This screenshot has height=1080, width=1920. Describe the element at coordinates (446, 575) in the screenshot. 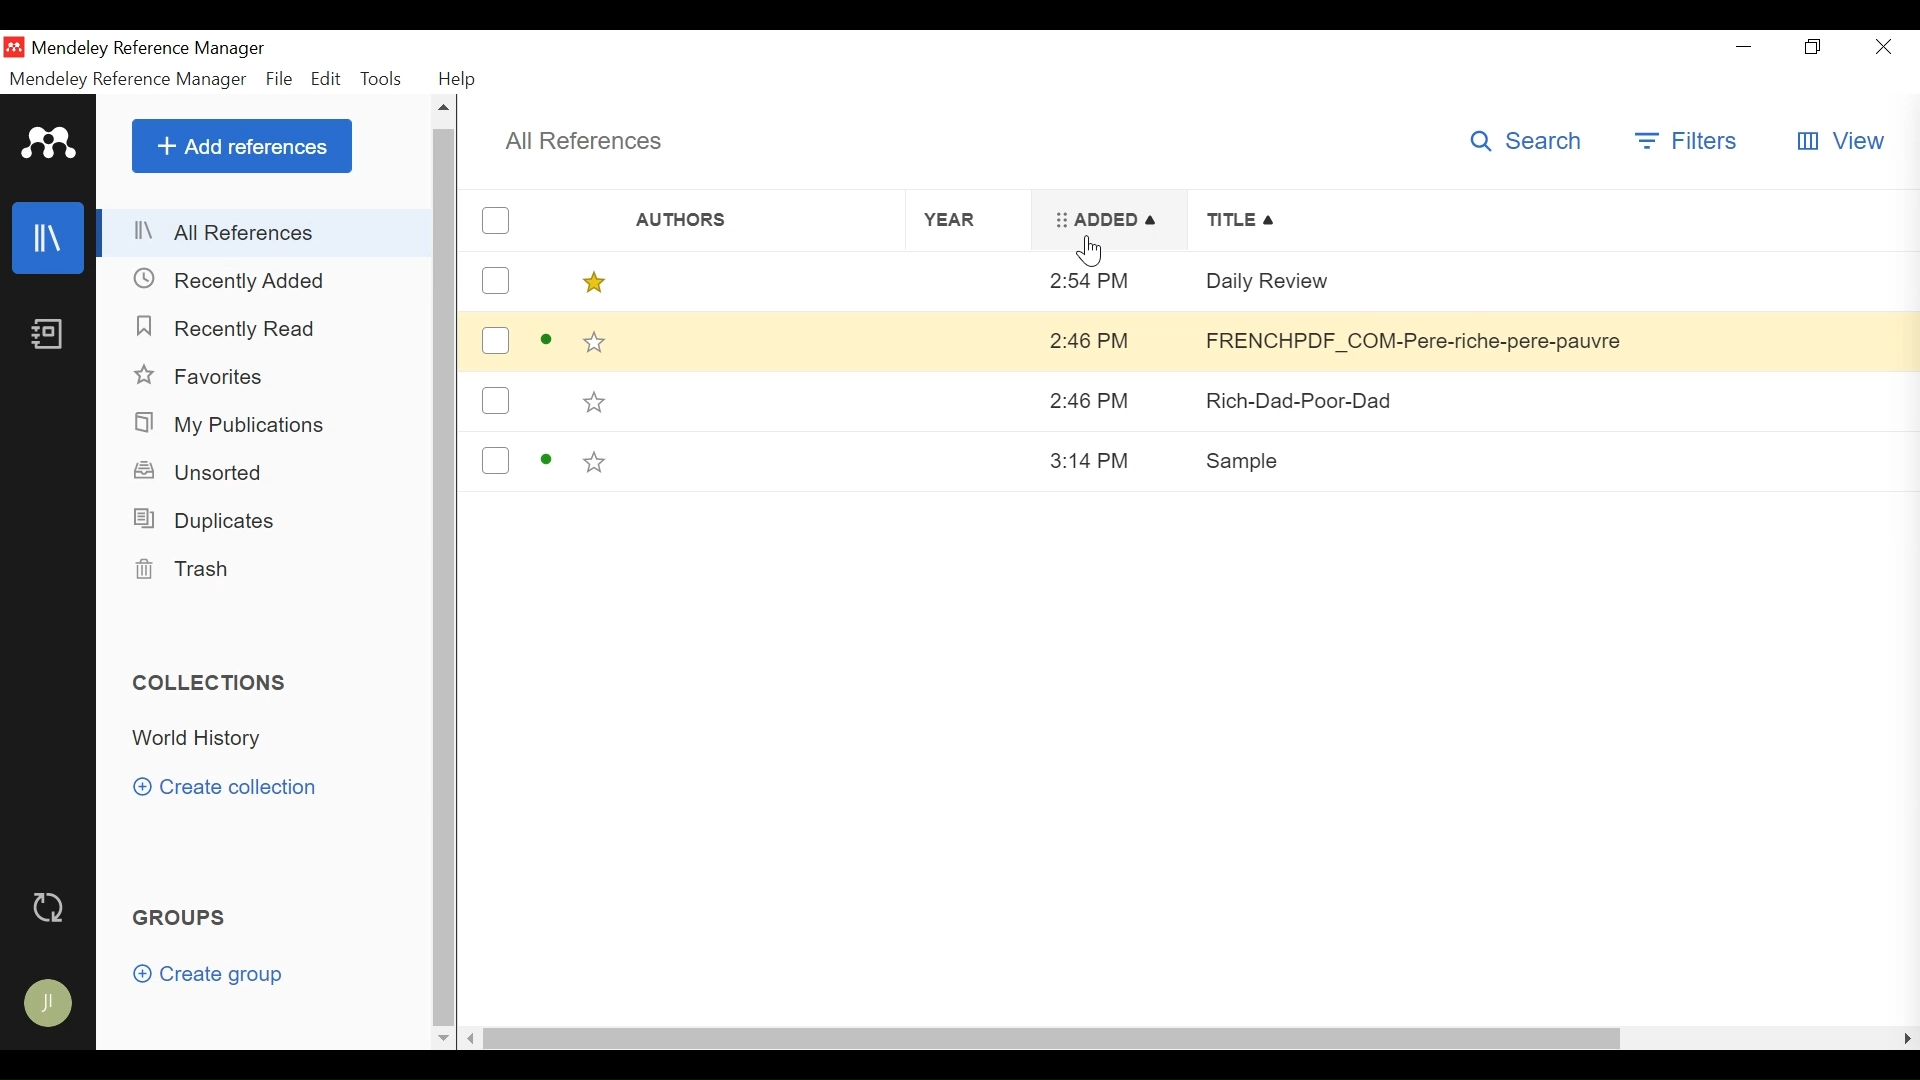

I see `Vertical Scroll bar` at that location.